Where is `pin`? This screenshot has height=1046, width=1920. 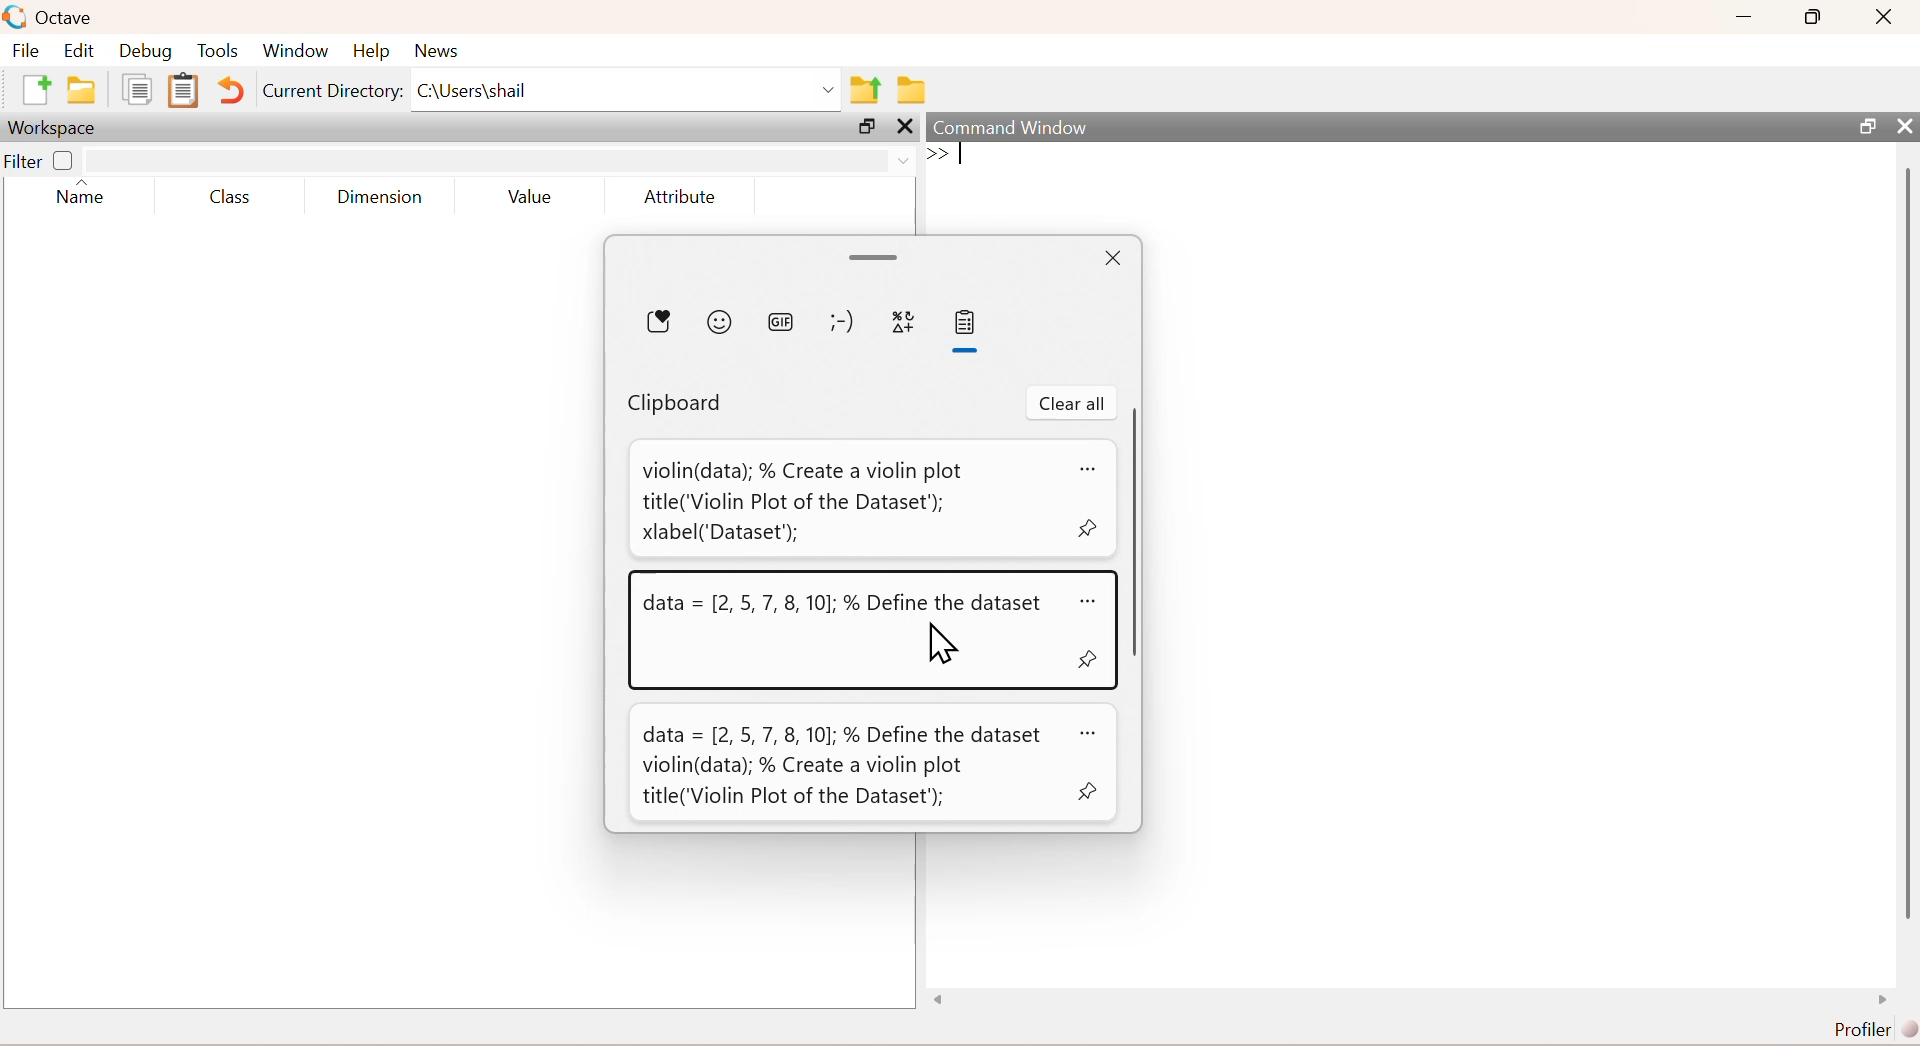 pin is located at coordinates (1090, 528).